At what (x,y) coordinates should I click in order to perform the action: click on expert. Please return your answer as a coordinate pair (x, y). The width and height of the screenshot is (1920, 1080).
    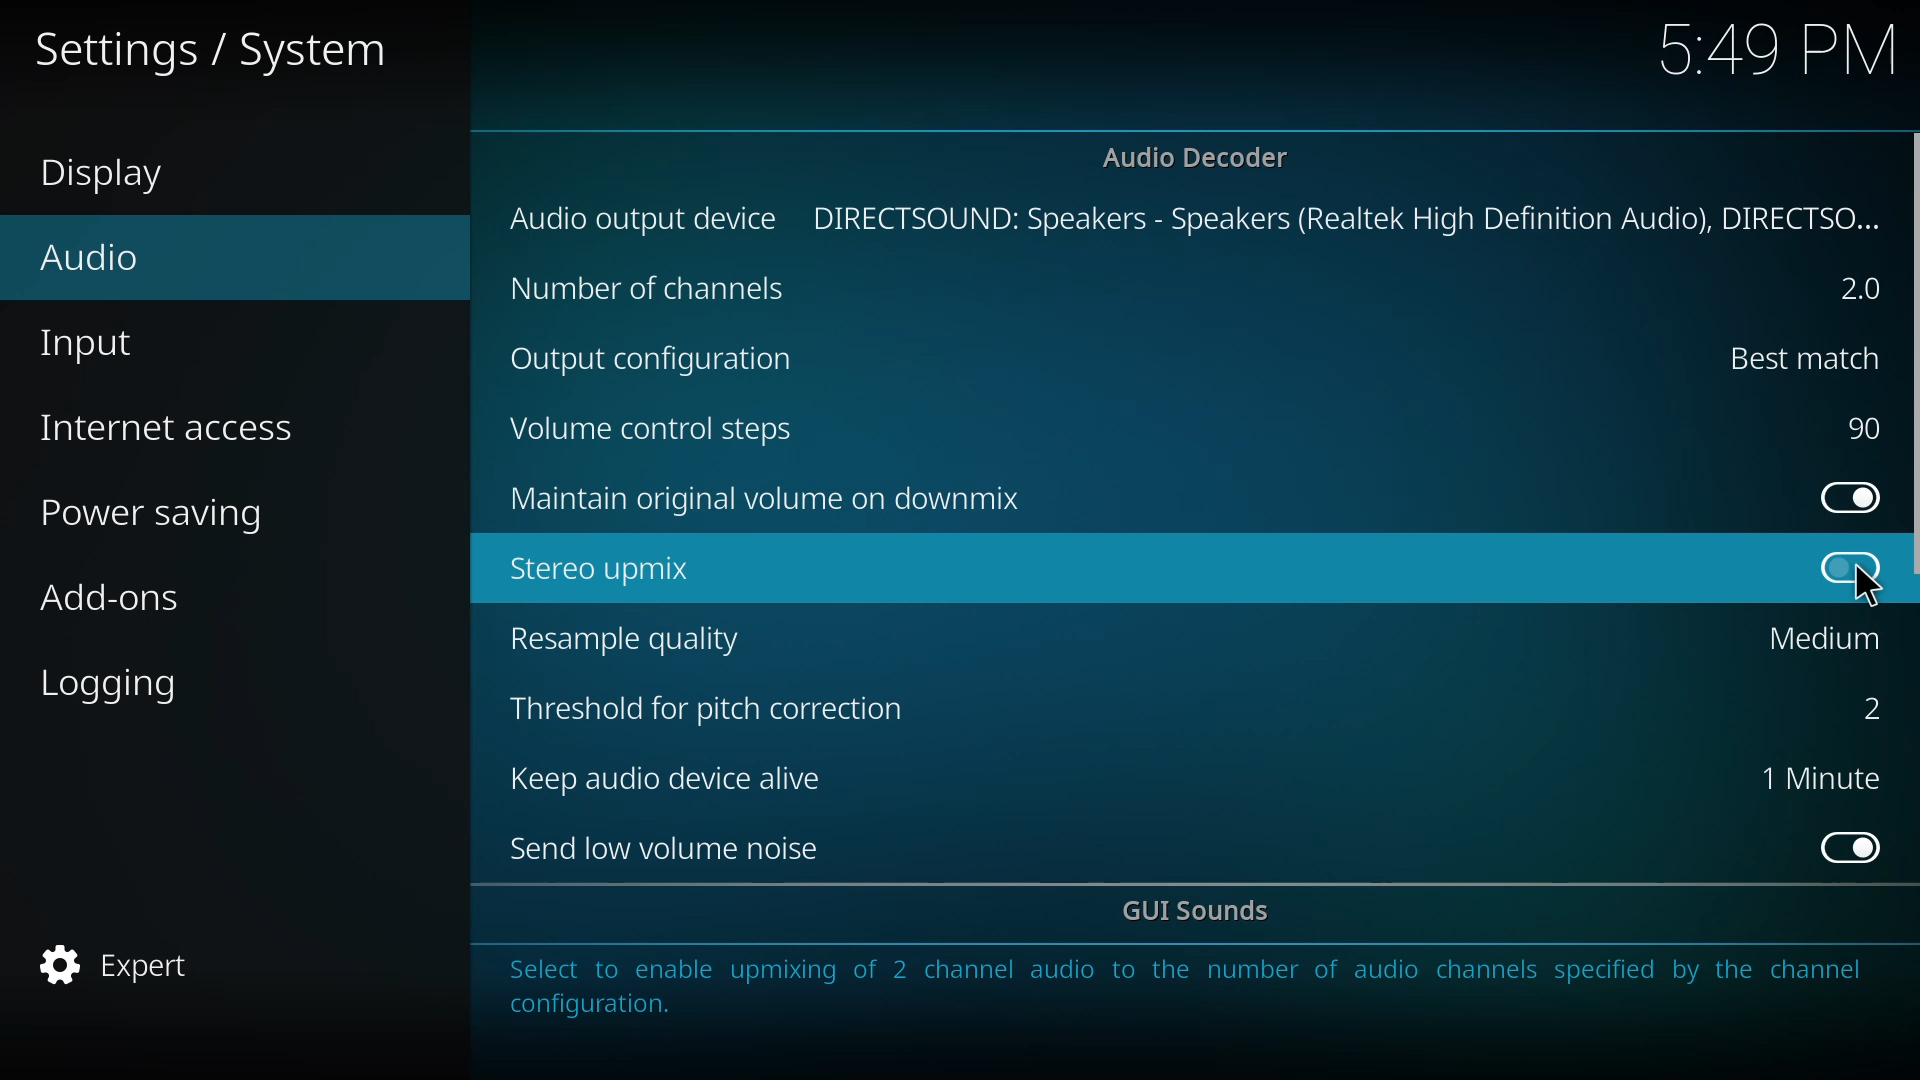
    Looking at the image, I should click on (124, 963).